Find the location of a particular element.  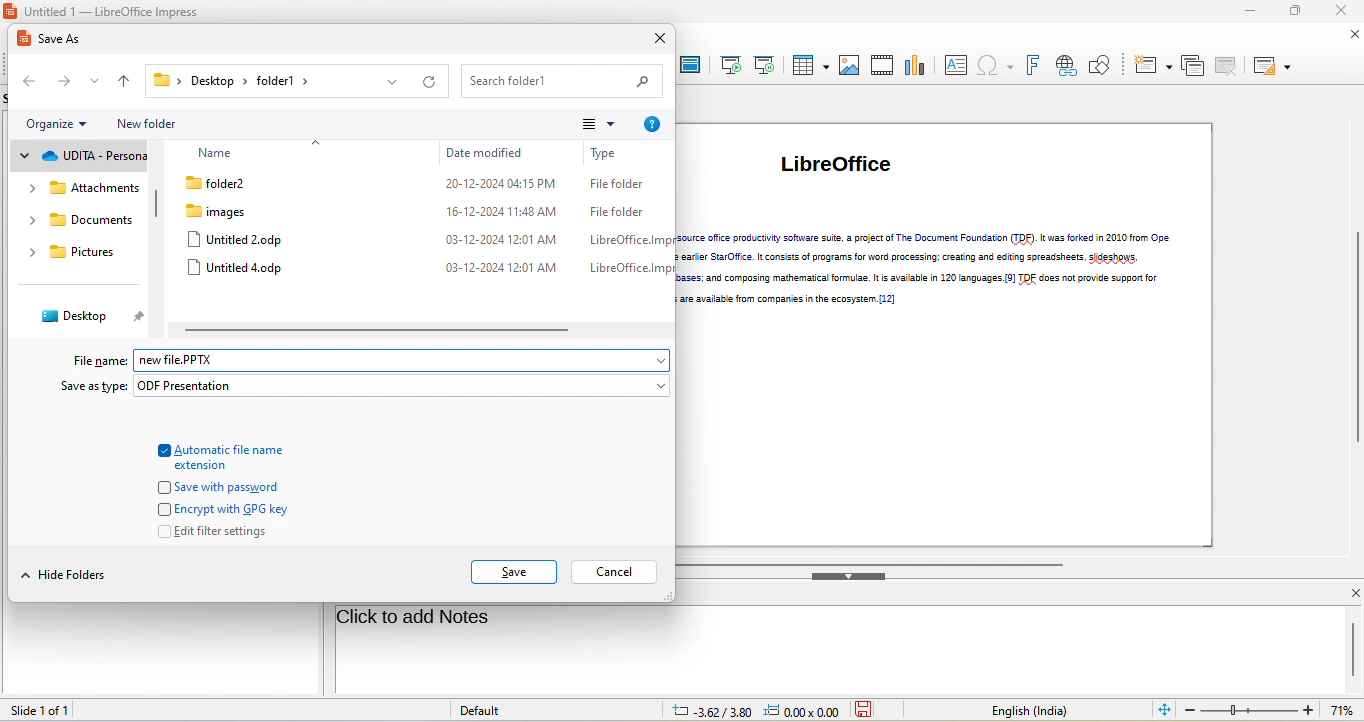

horizontal scroll bar is located at coordinates (874, 563).